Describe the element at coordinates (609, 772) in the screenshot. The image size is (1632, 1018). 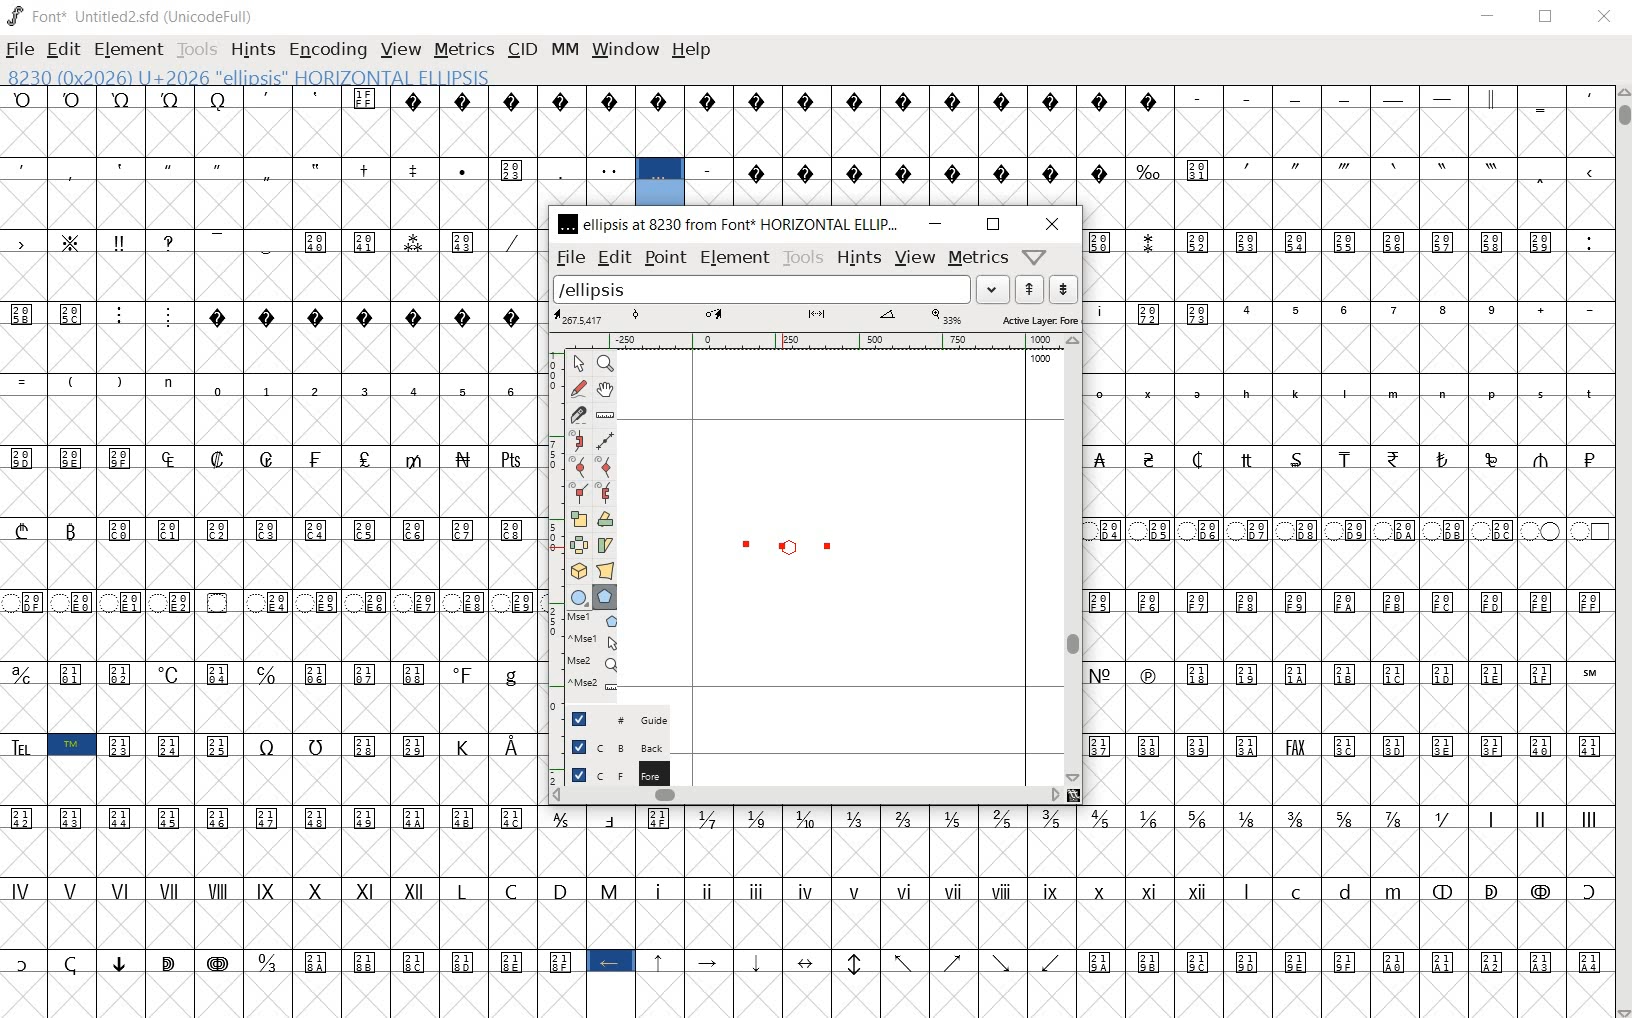
I see `foreground` at that location.